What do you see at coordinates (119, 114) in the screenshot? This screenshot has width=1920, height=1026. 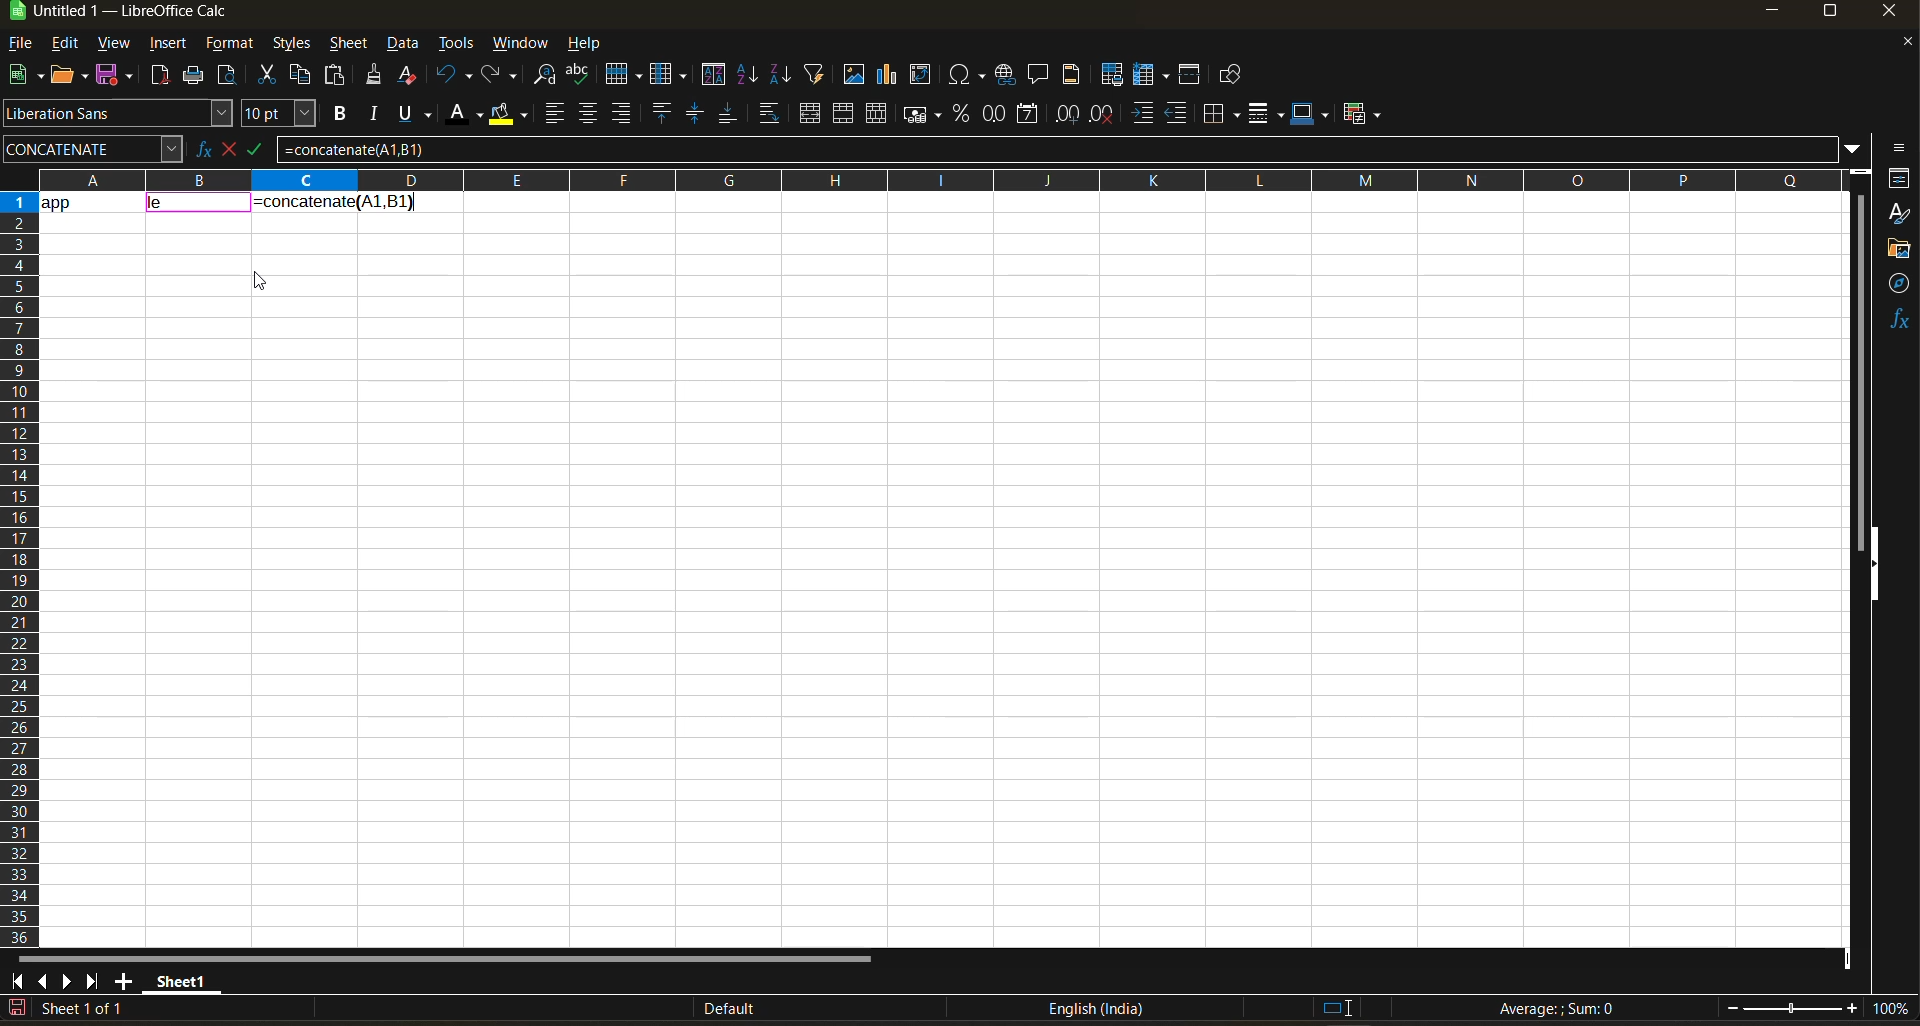 I see `font name` at bounding box center [119, 114].